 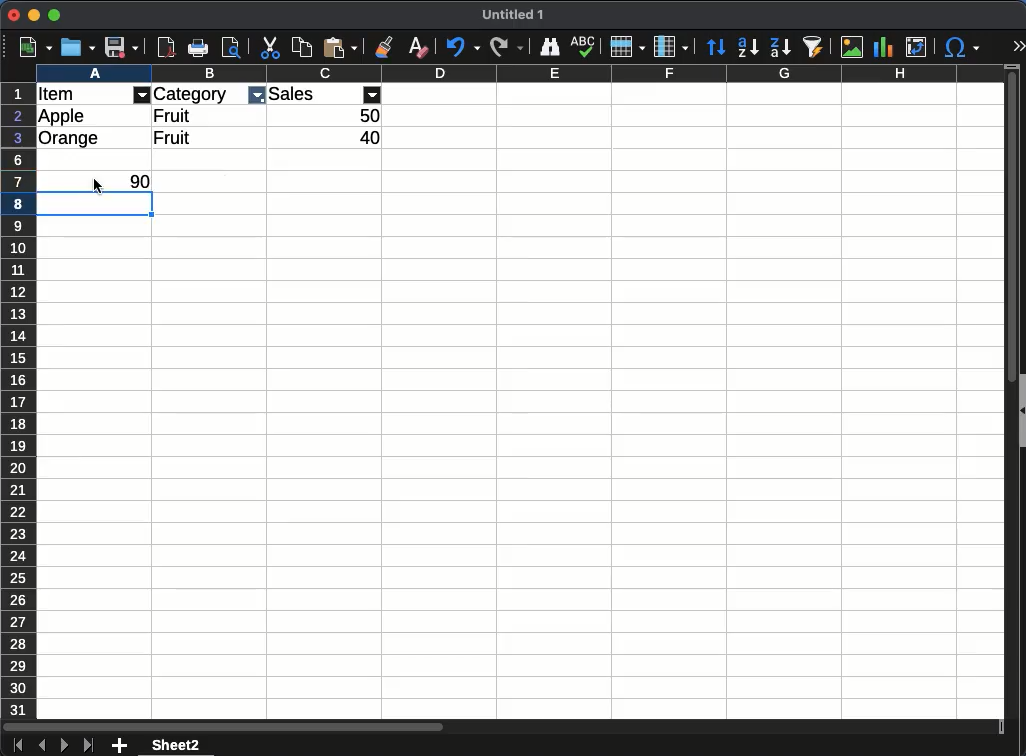 I want to click on Sales, so click(x=293, y=94).